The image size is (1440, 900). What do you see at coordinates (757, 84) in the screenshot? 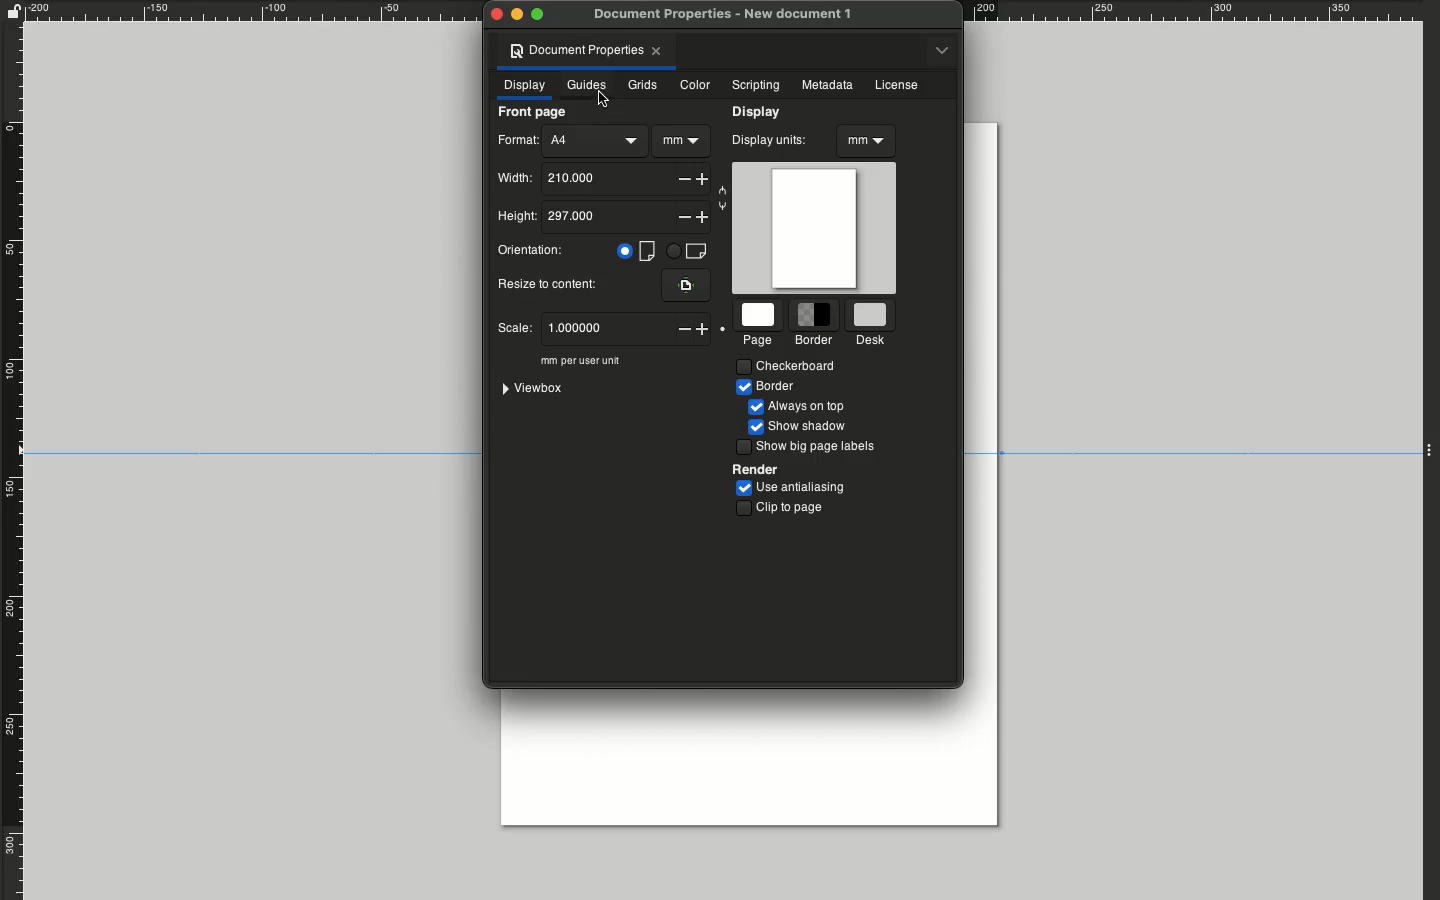
I see `Scripting` at bounding box center [757, 84].